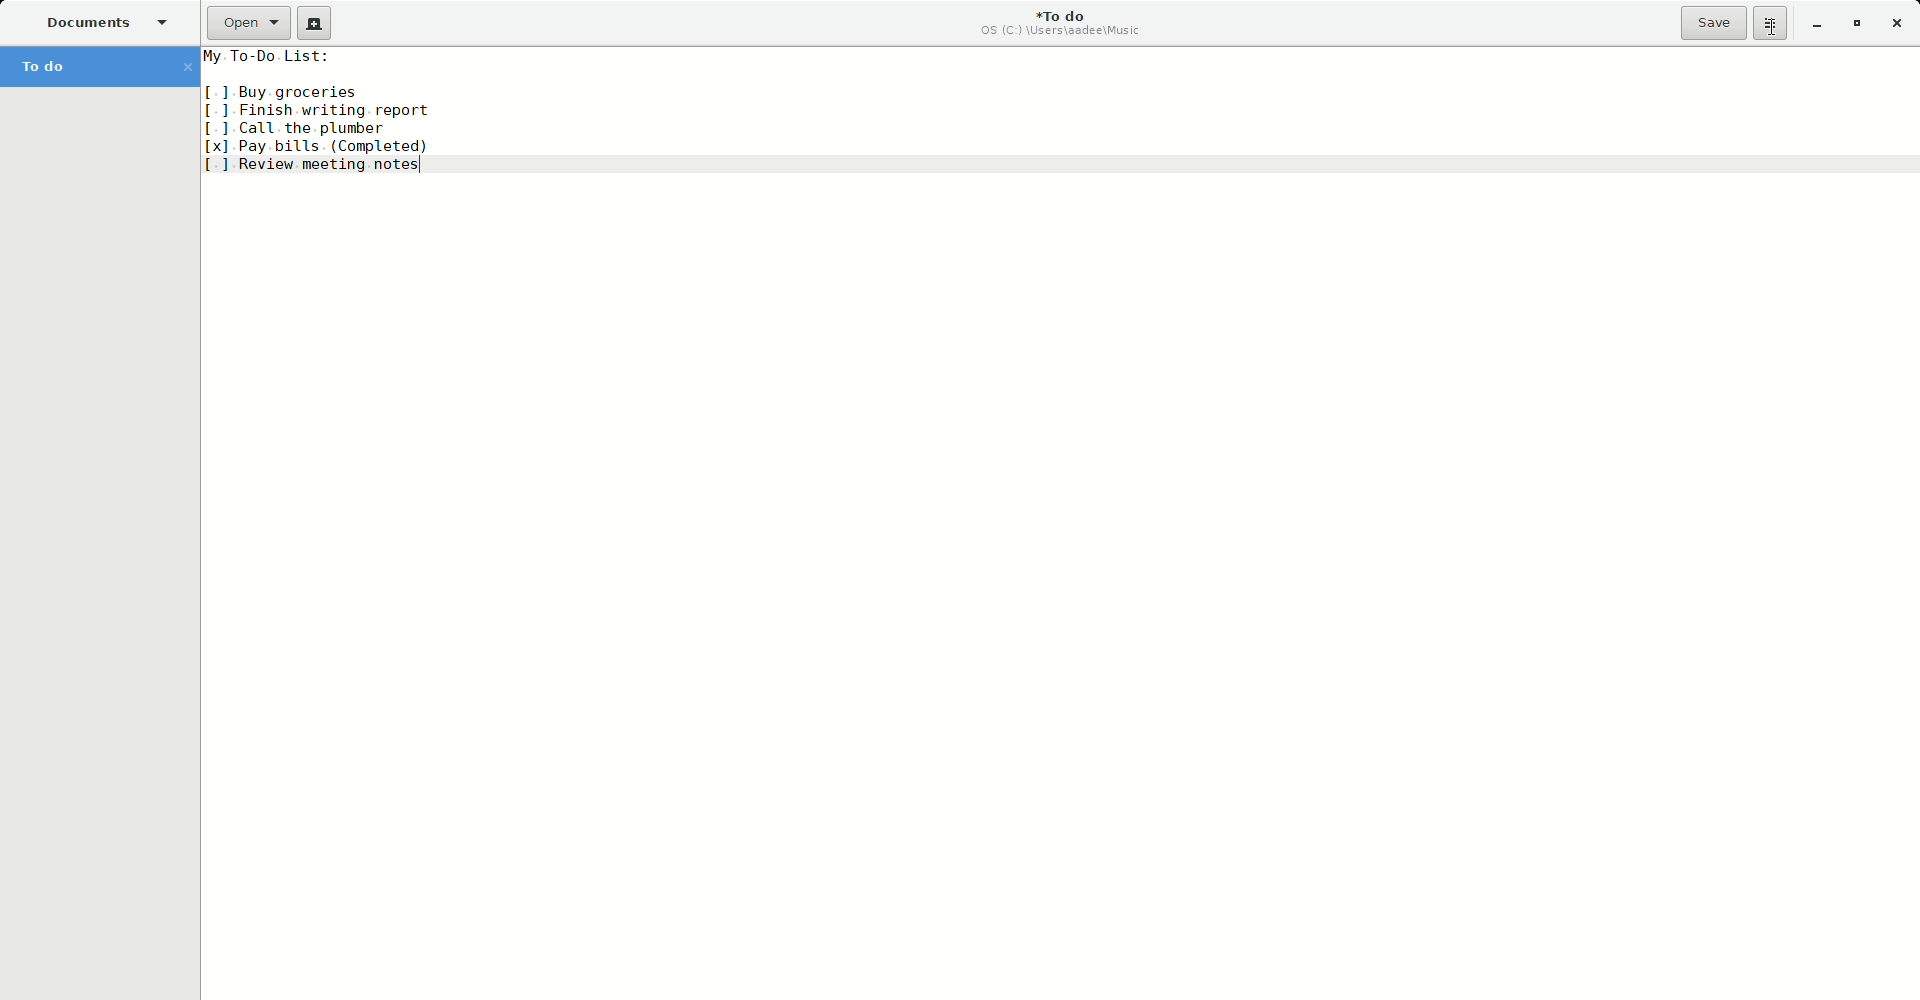  What do you see at coordinates (325, 112) in the screenshot?
I see `To do list` at bounding box center [325, 112].